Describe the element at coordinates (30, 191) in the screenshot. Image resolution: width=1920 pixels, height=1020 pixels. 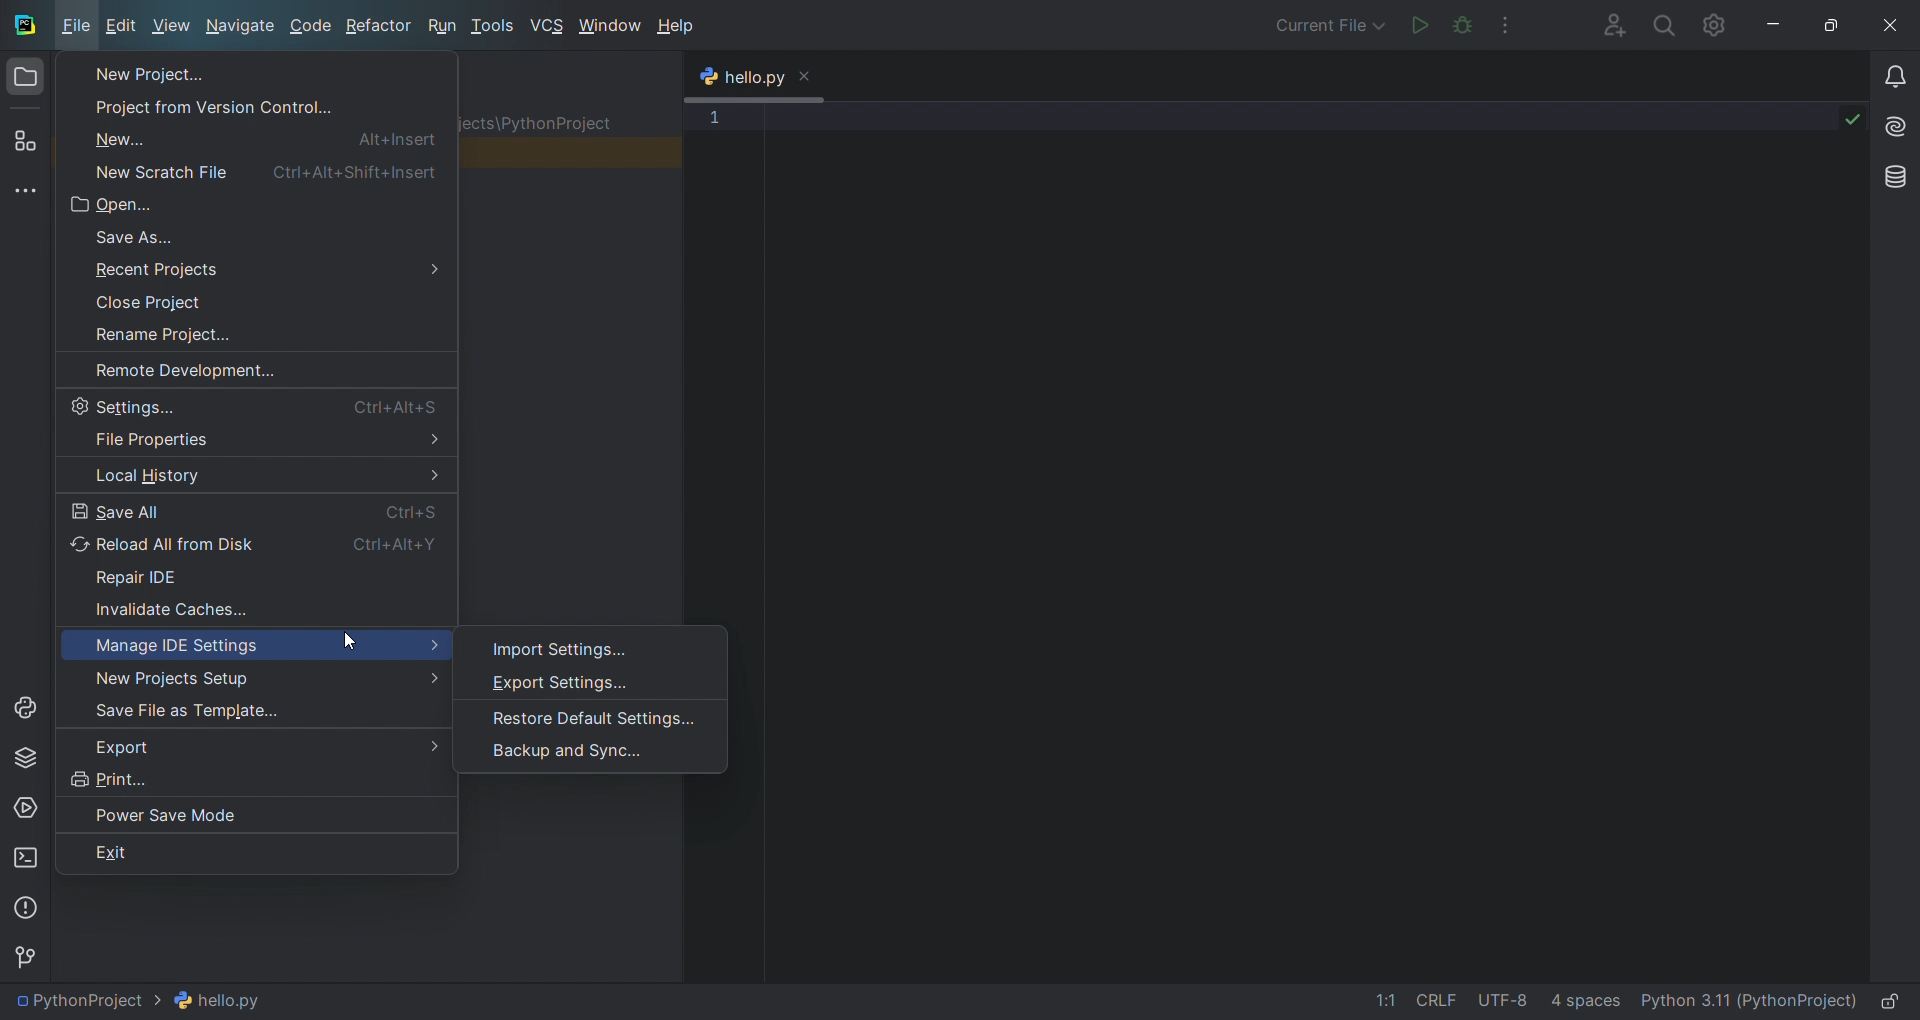
I see `more tools windows` at that location.